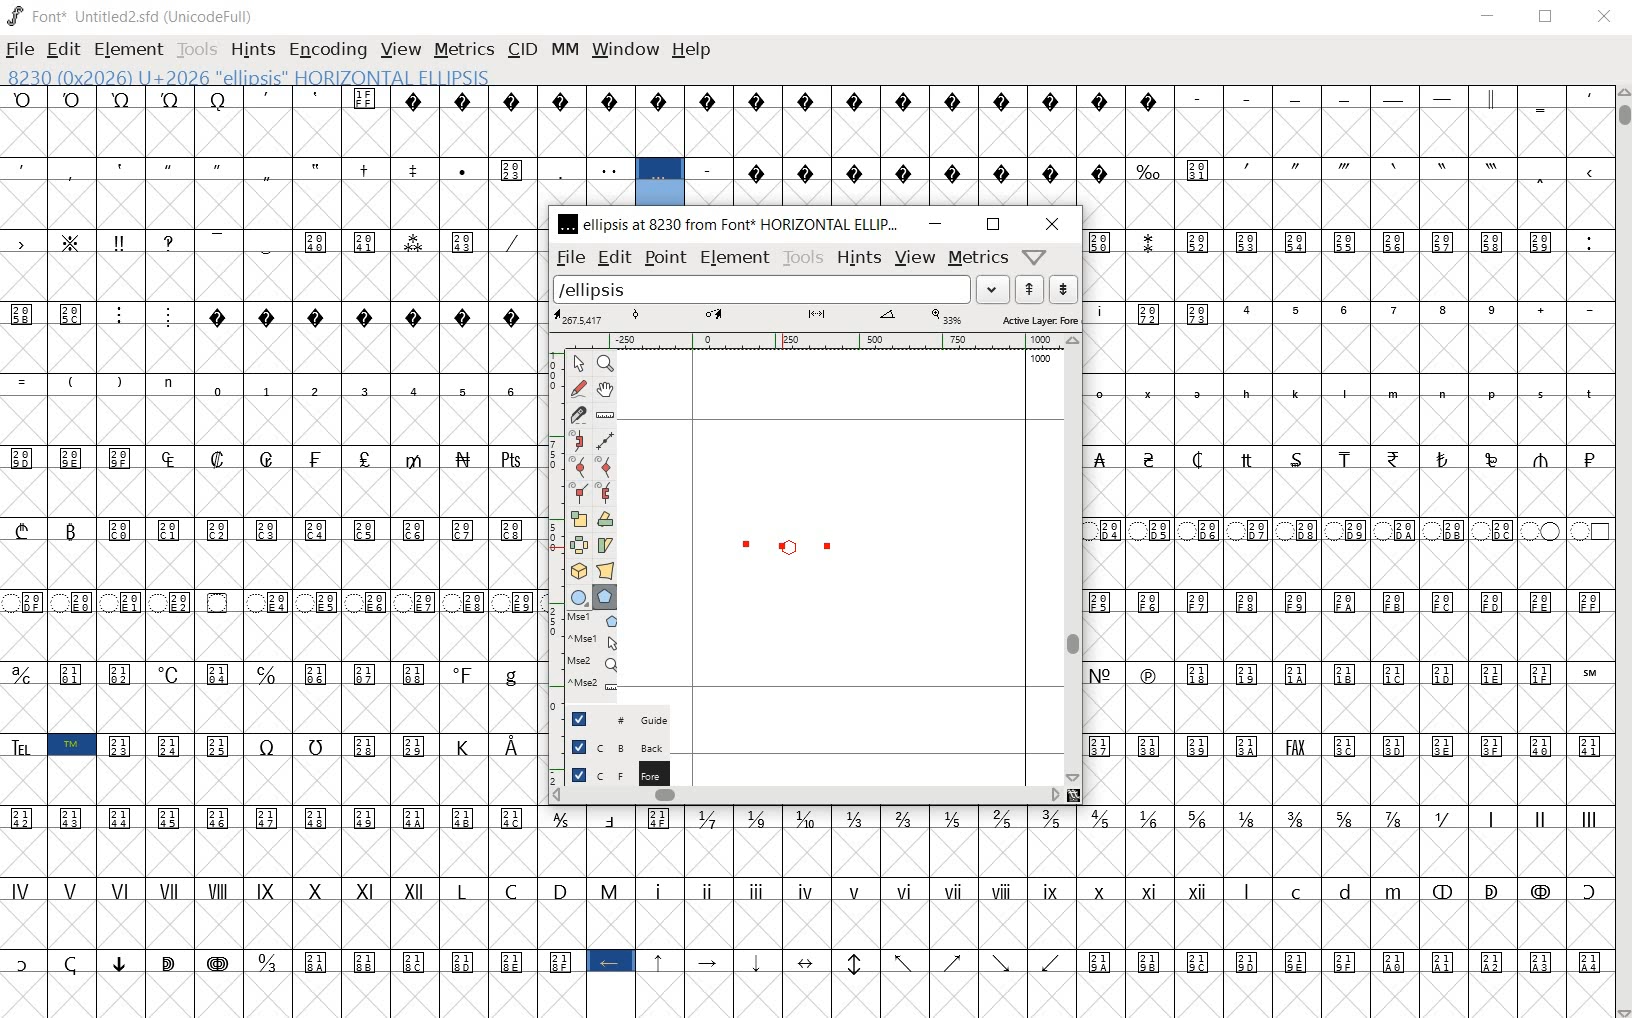 The height and width of the screenshot is (1018, 1632). Describe the element at coordinates (612, 257) in the screenshot. I see `edit` at that location.